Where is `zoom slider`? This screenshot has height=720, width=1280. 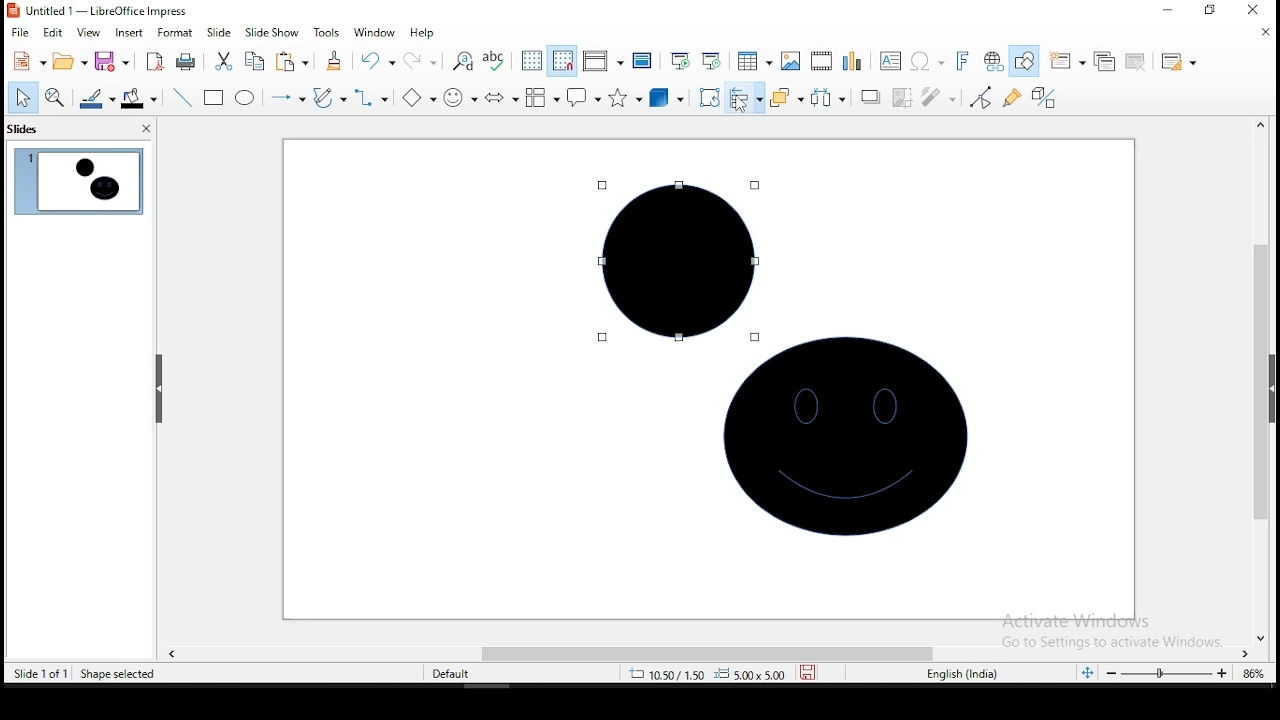 zoom slider is located at coordinates (1161, 675).